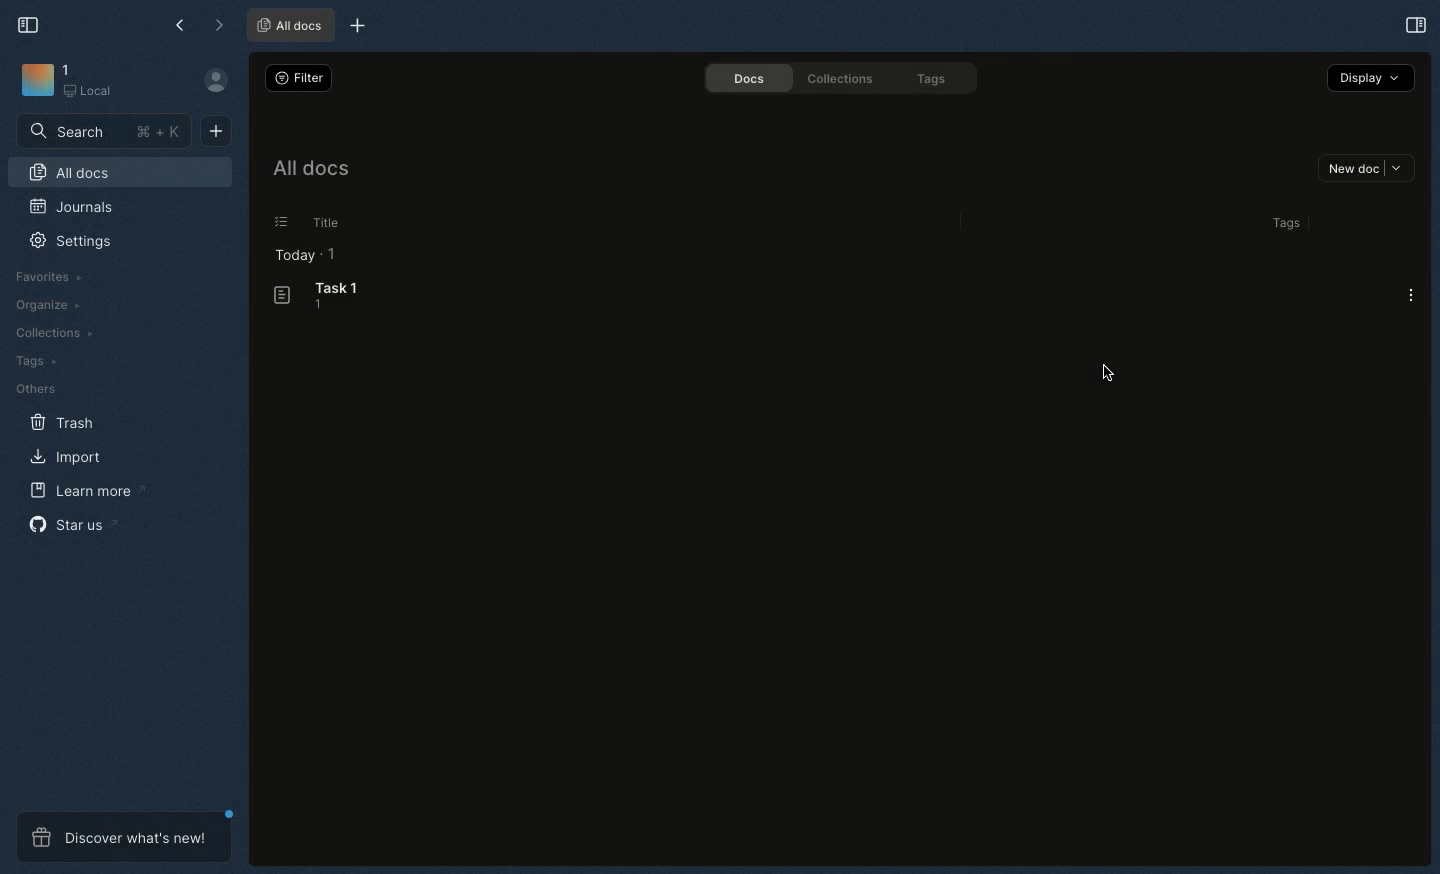 The image size is (1440, 874). I want to click on Collections, so click(842, 79).